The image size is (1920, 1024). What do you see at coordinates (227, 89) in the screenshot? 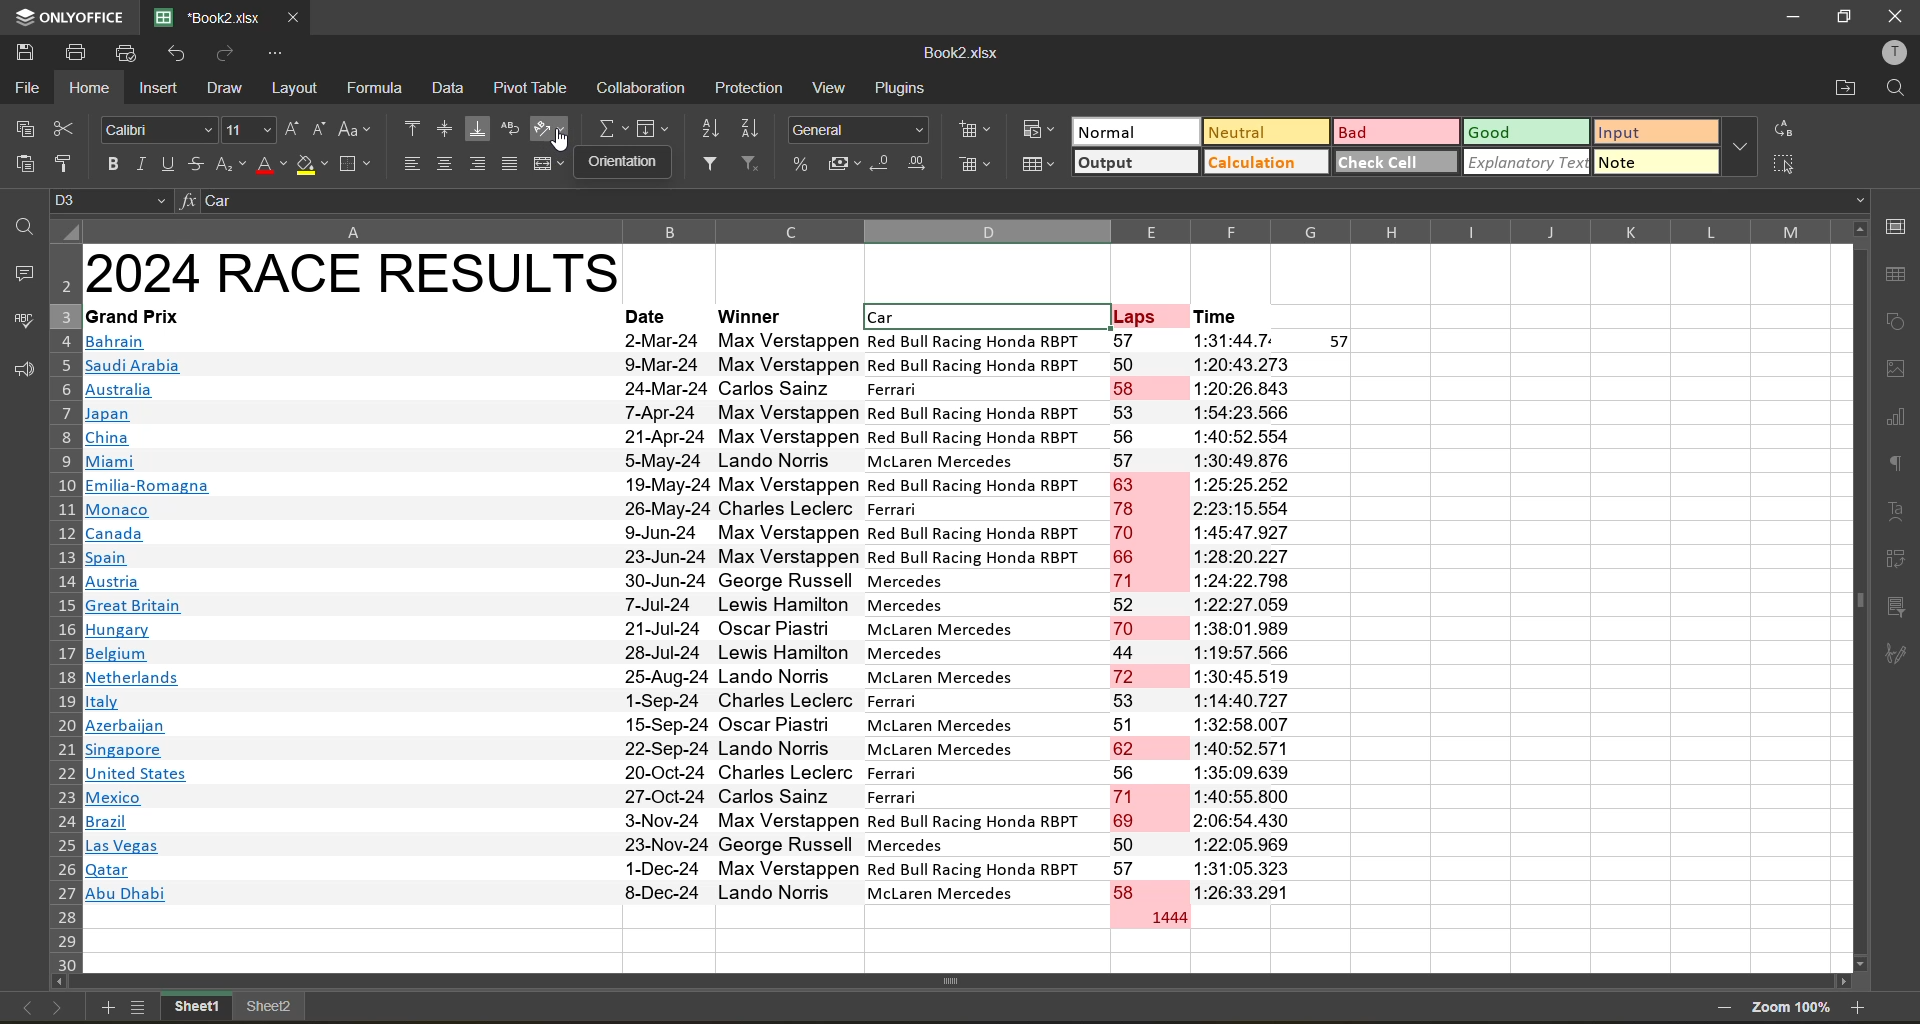
I see `draw` at bounding box center [227, 89].